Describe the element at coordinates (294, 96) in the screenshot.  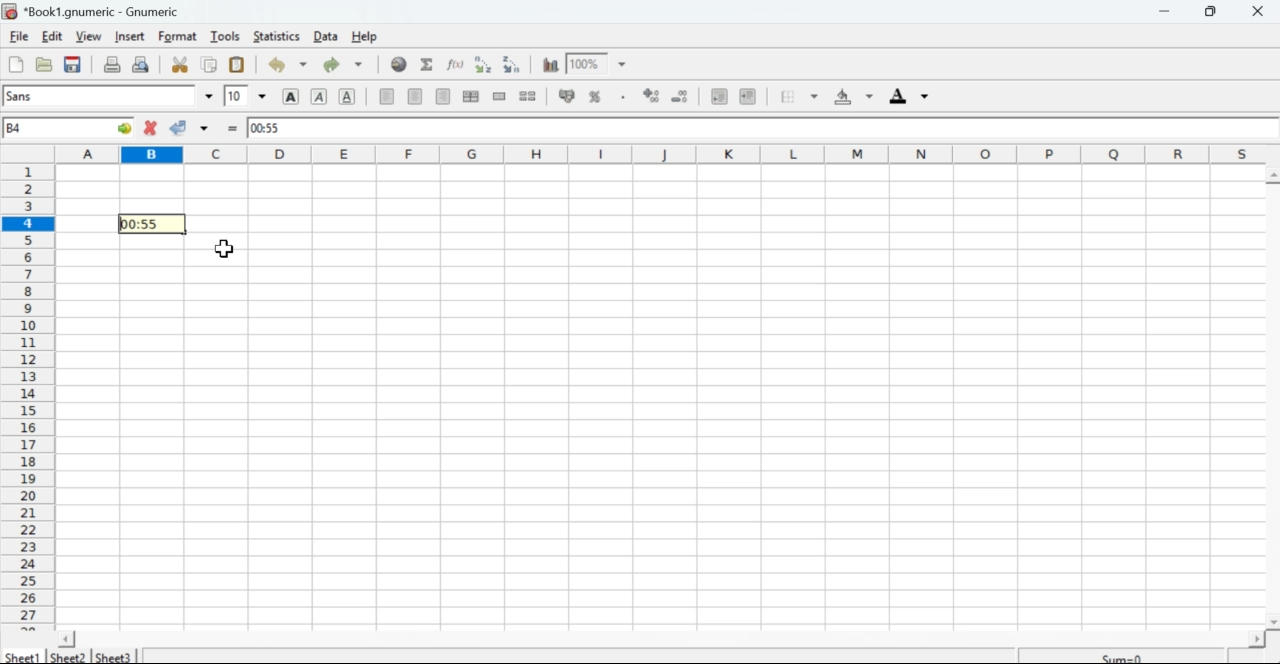
I see `Bold` at that location.